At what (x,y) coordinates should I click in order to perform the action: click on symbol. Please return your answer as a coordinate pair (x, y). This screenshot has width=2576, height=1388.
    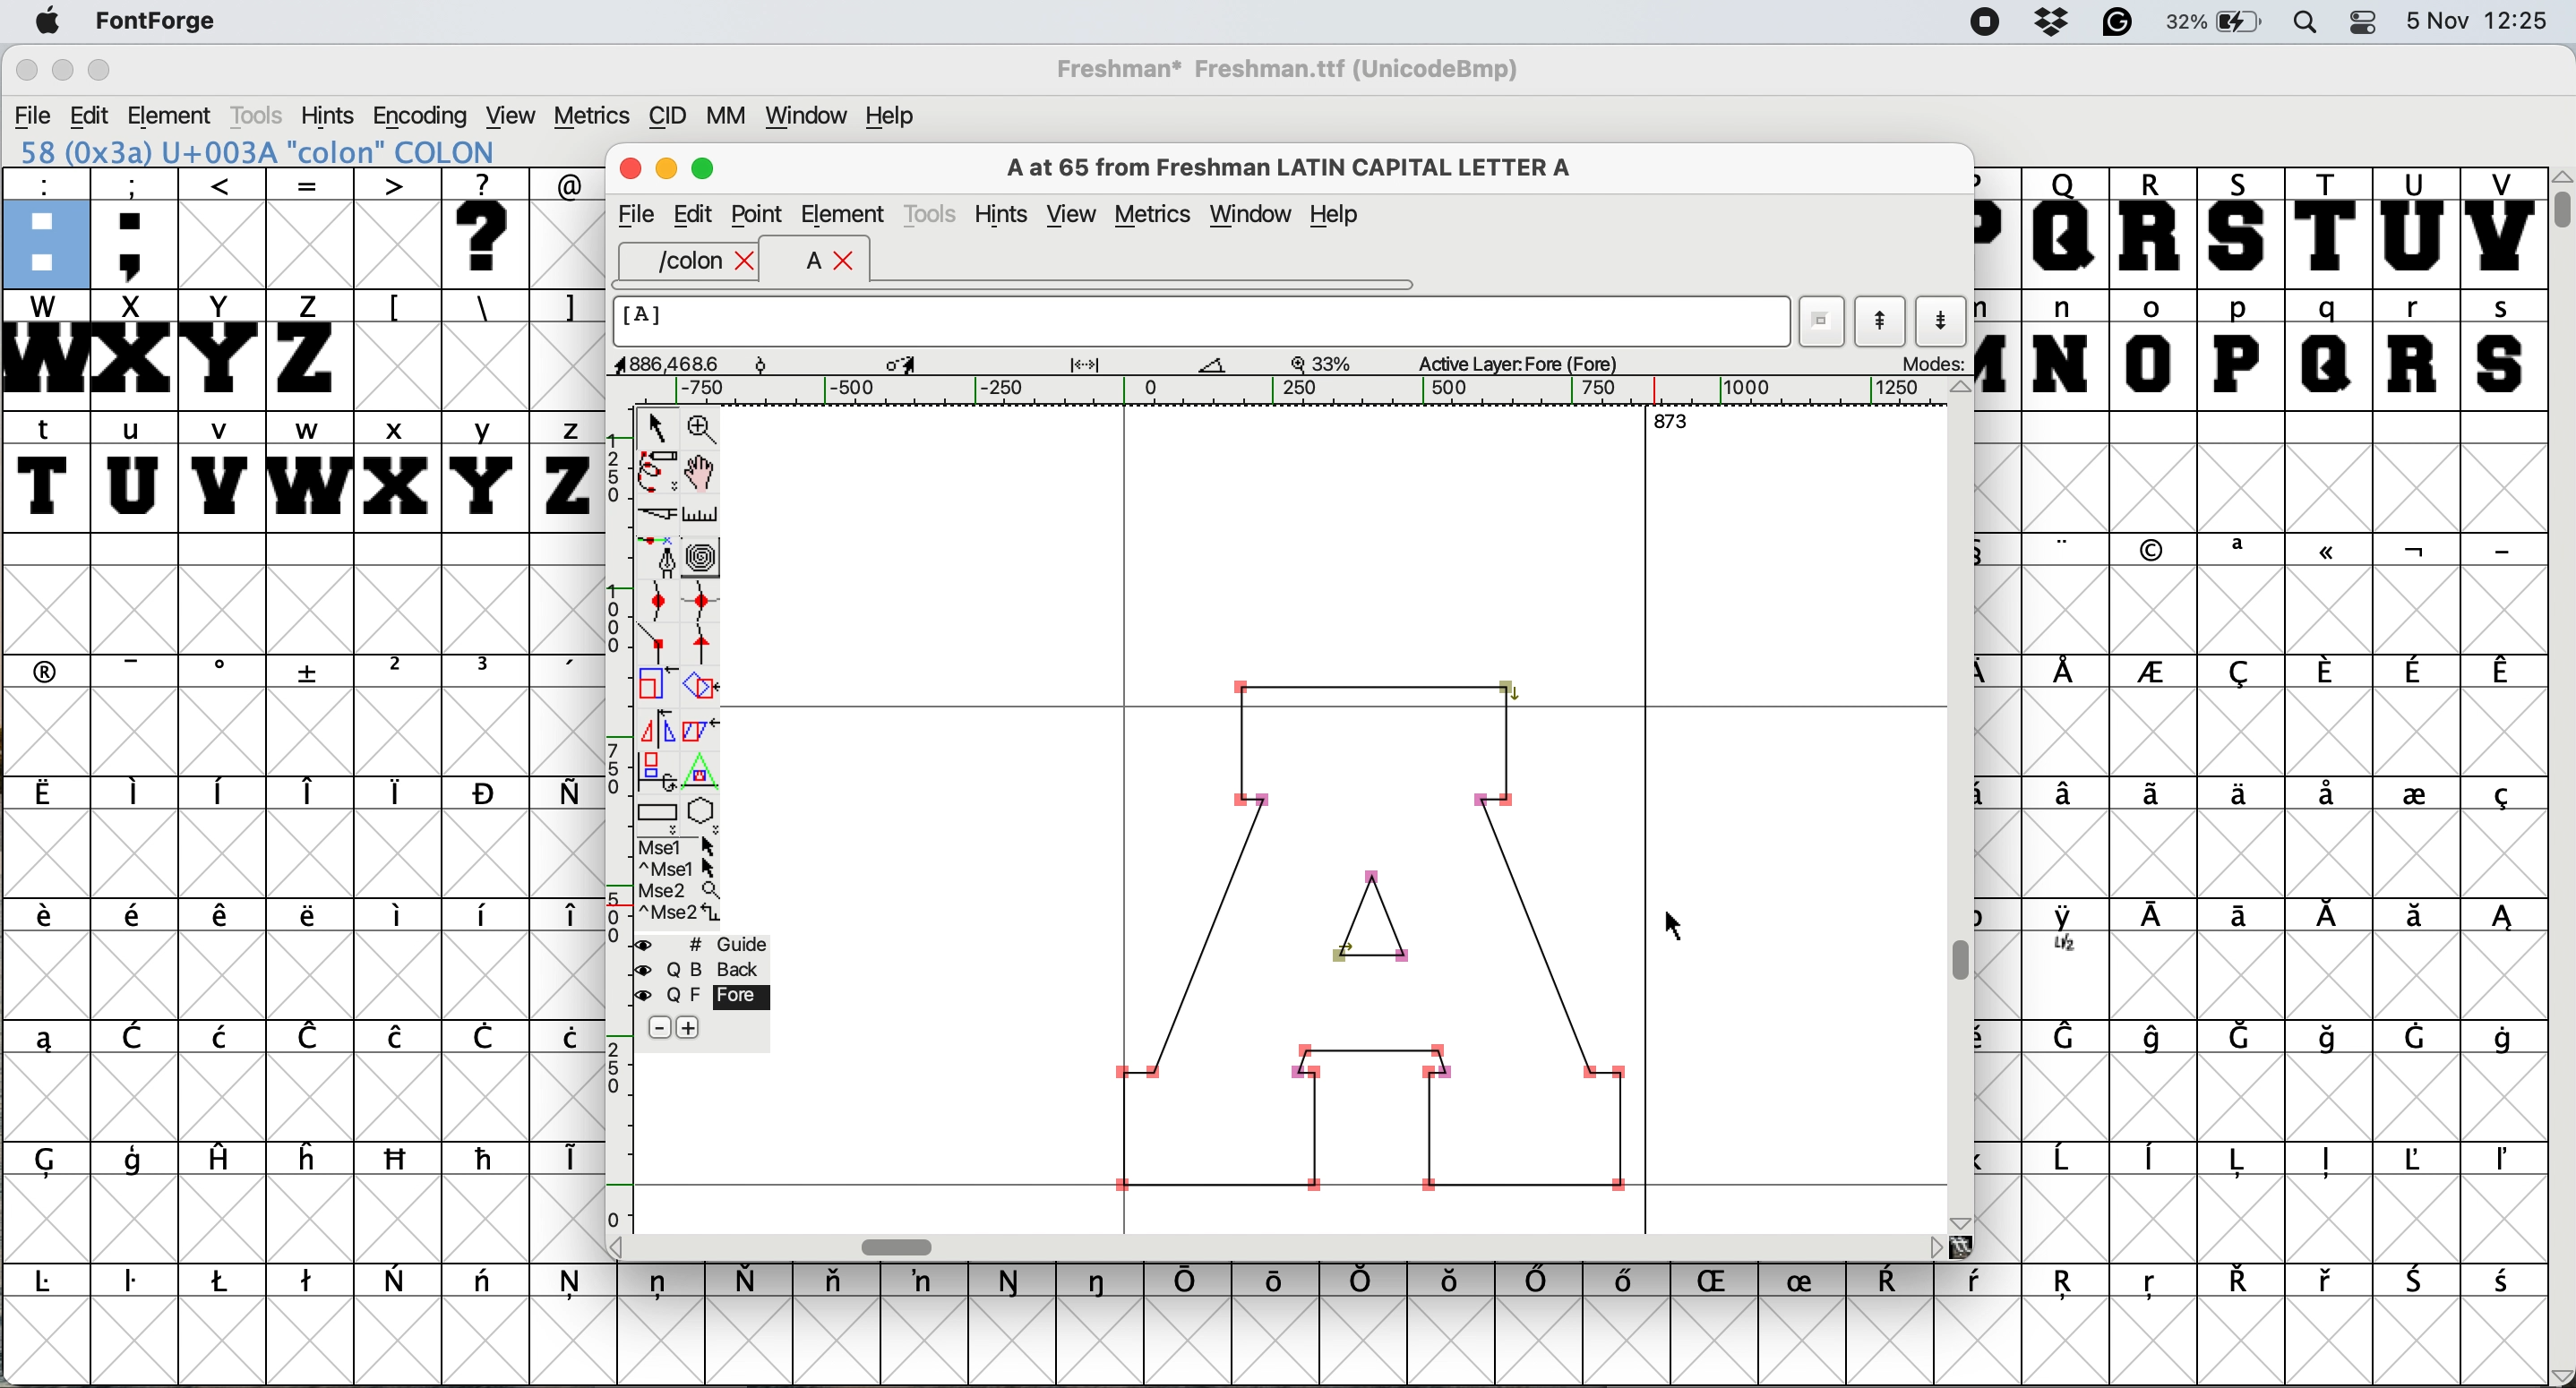
    Looking at the image, I should click on (397, 1278).